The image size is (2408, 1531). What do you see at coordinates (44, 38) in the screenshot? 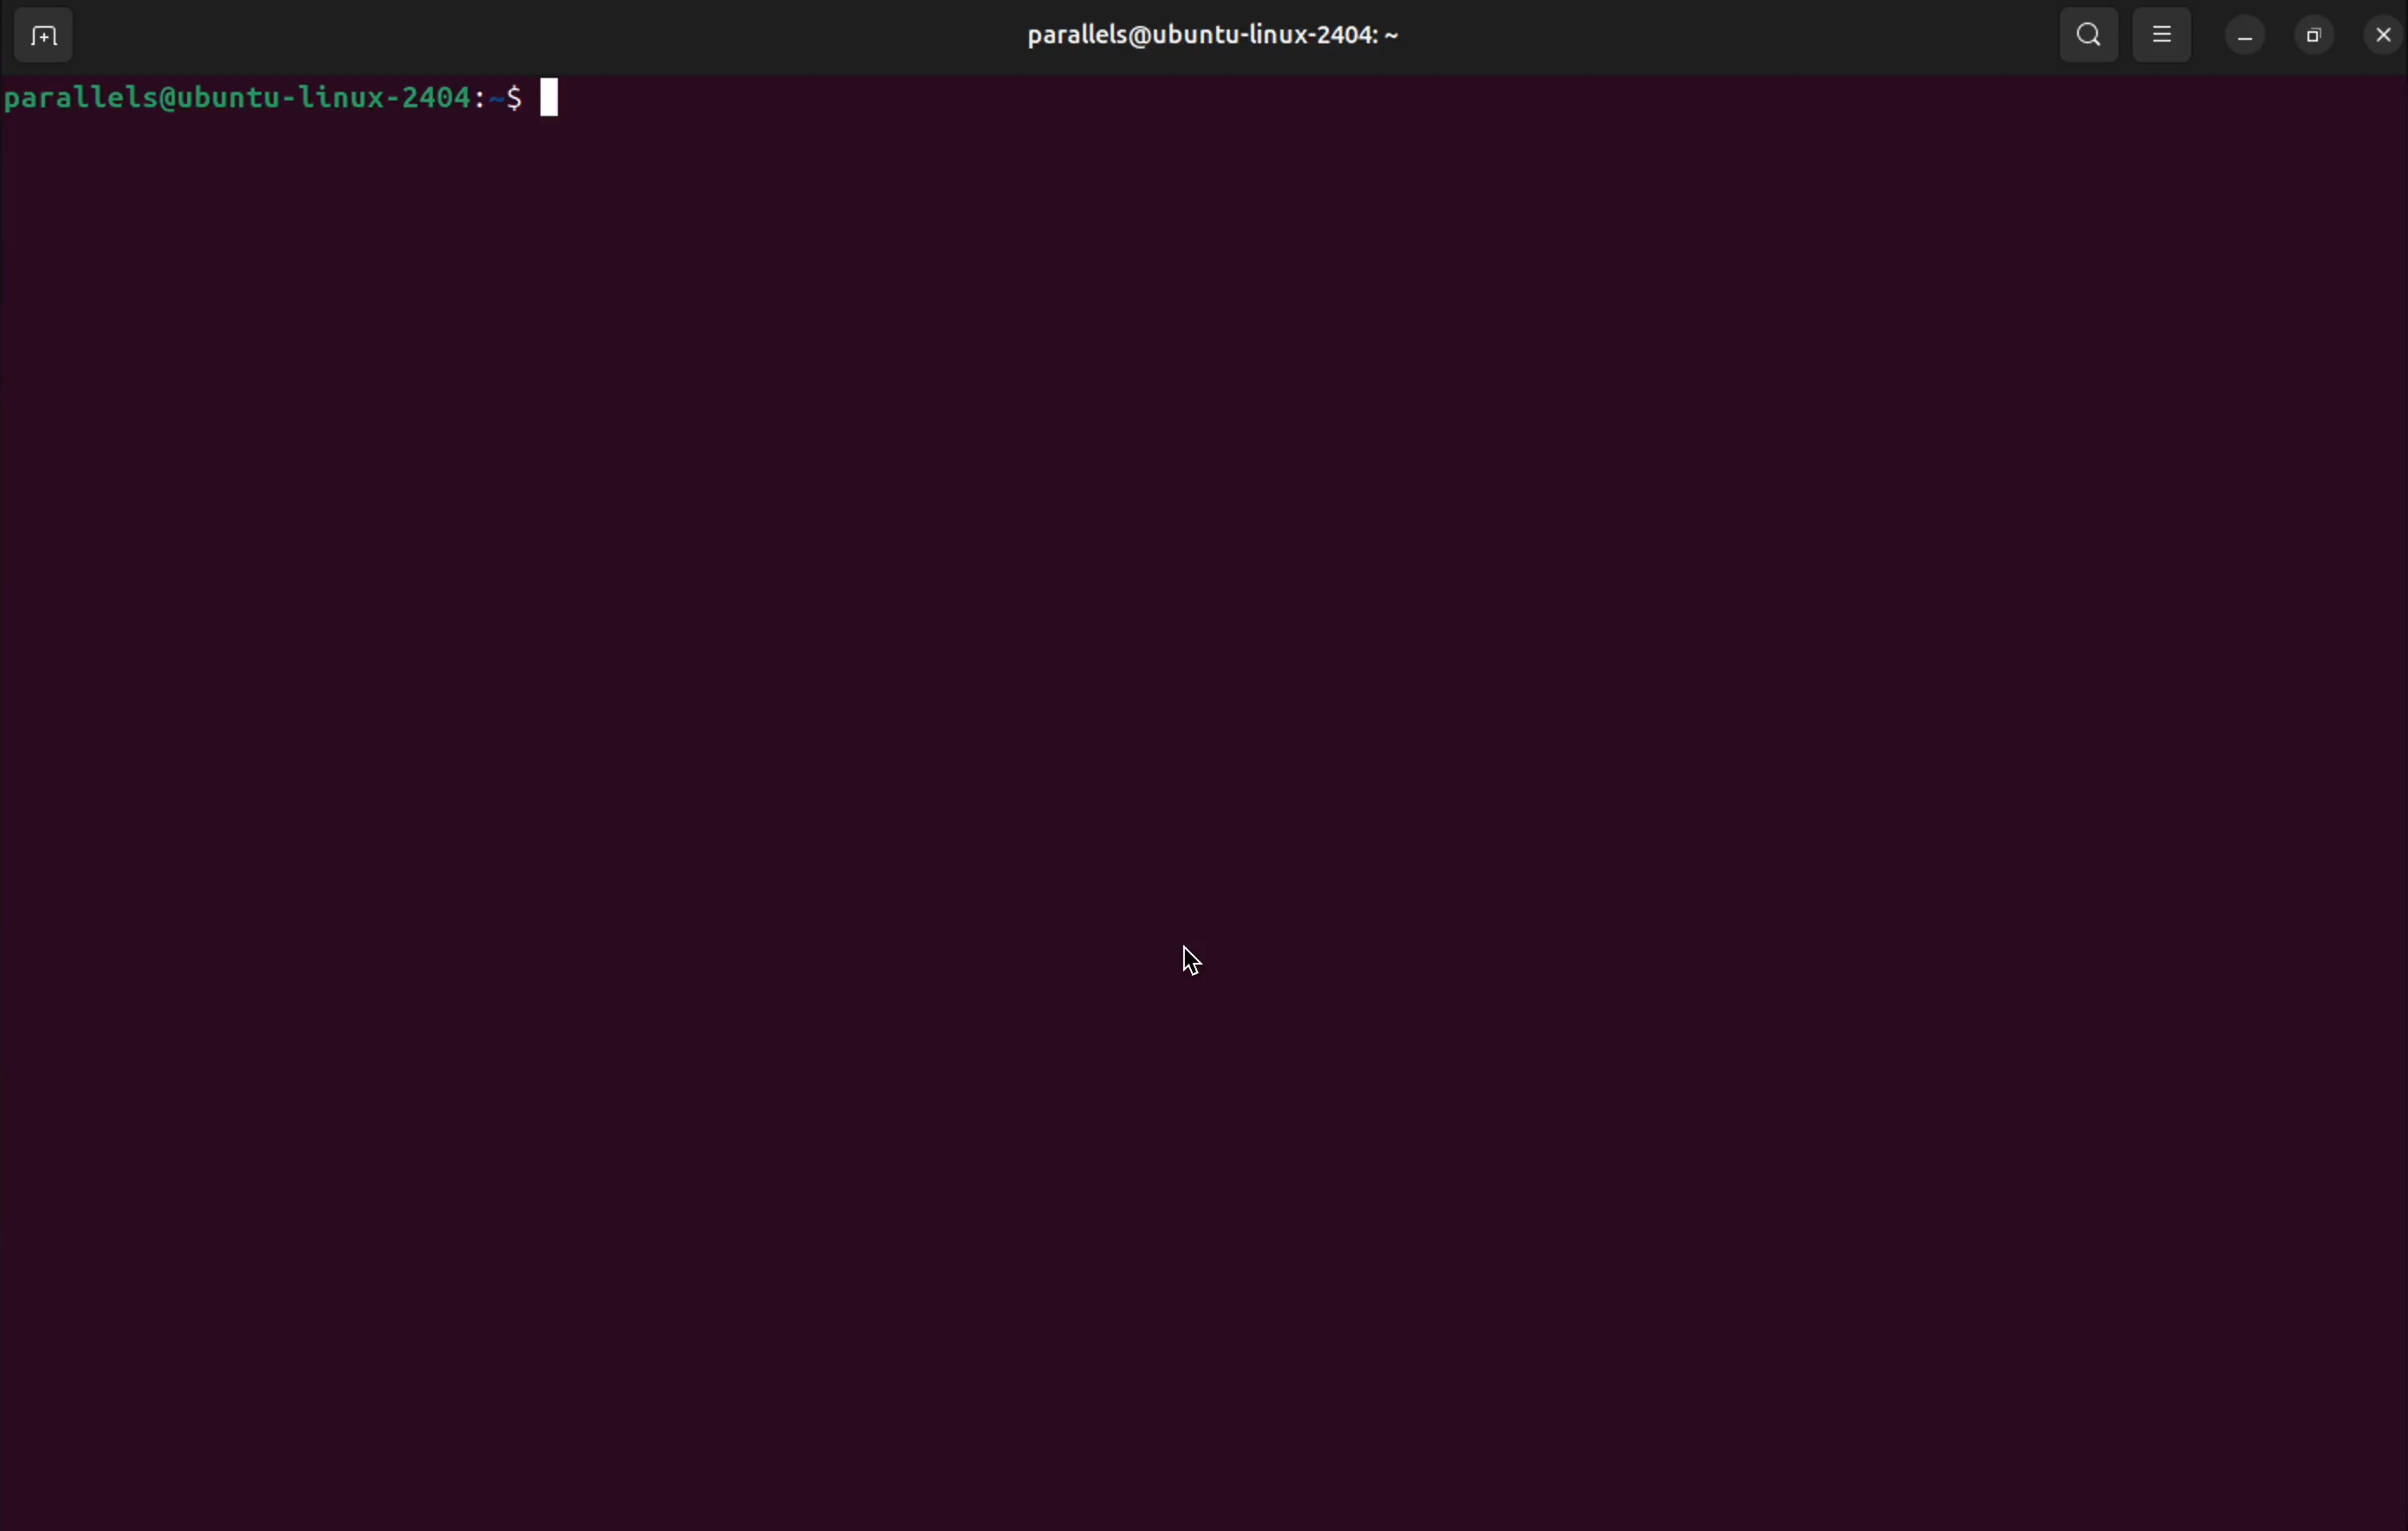
I see `add terminal` at bounding box center [44, 38].